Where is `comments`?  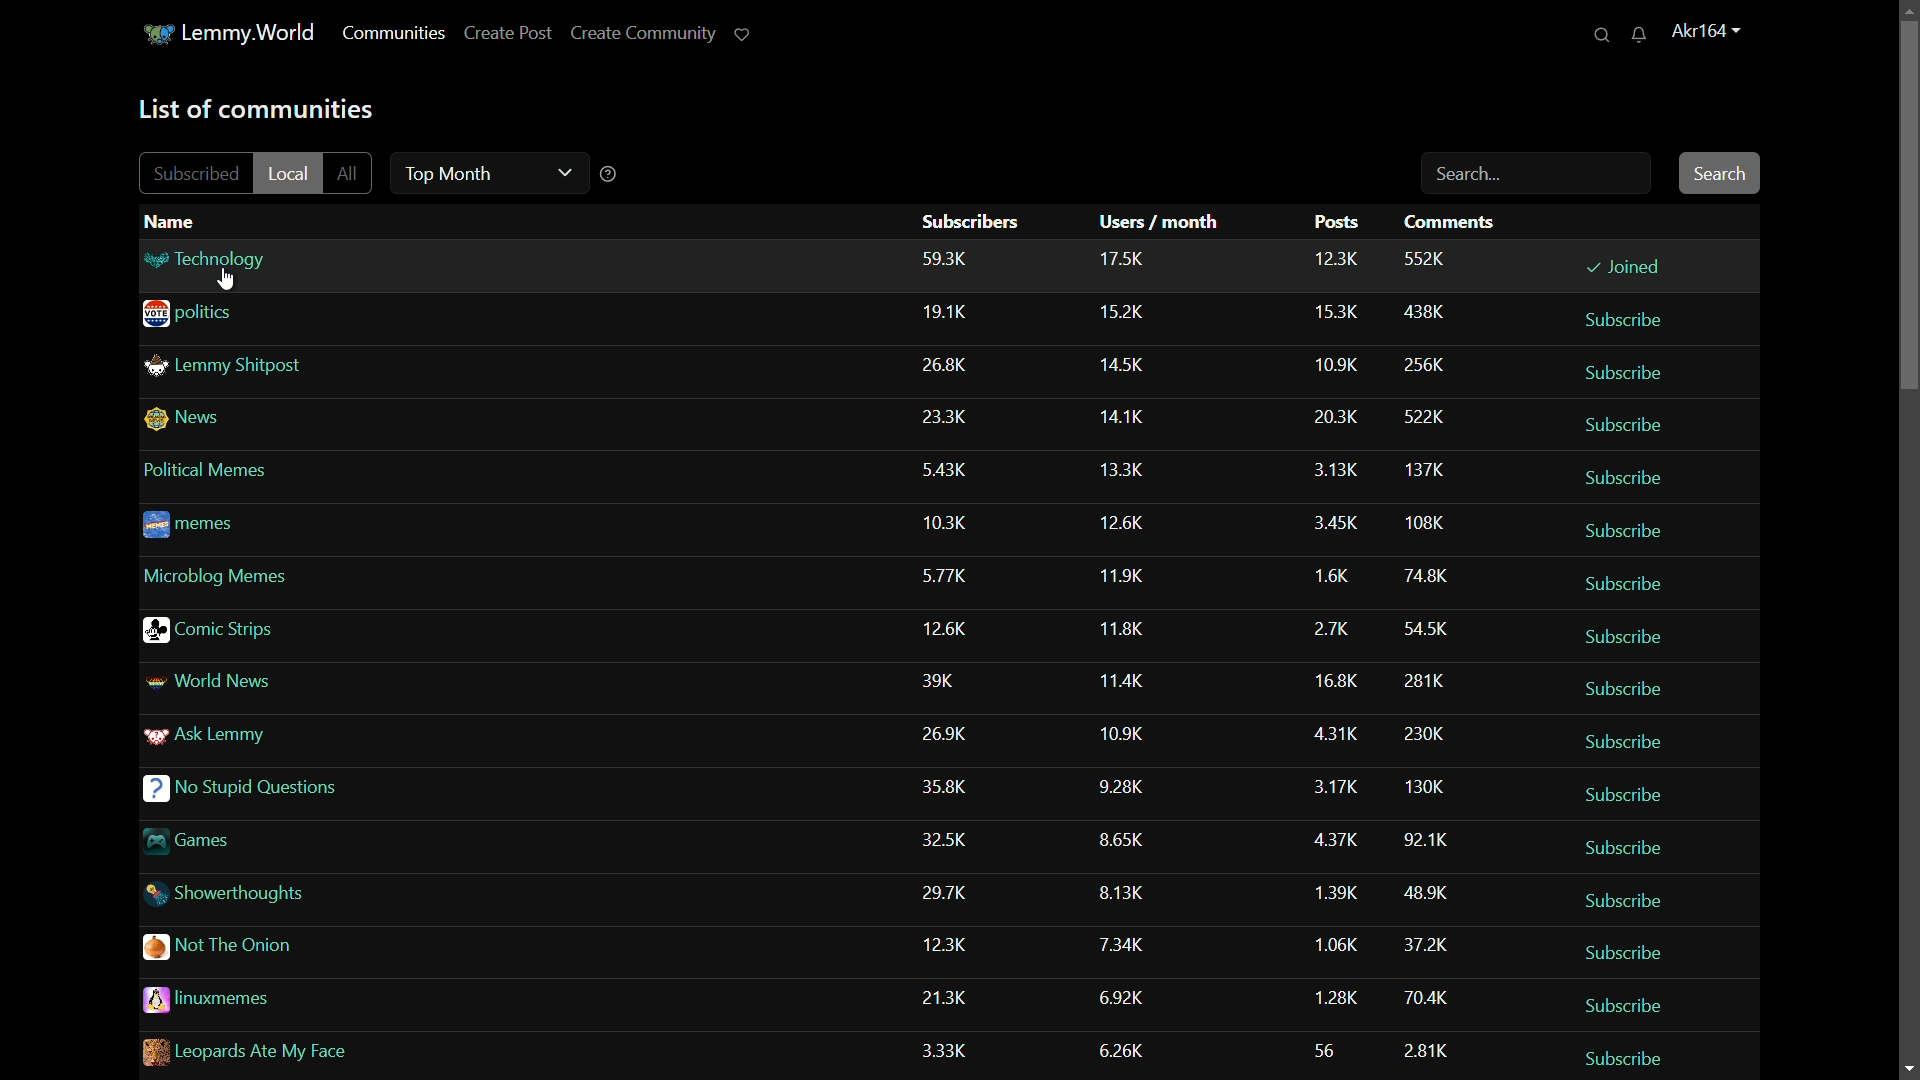 comments is located at coordinates (1454, 220).